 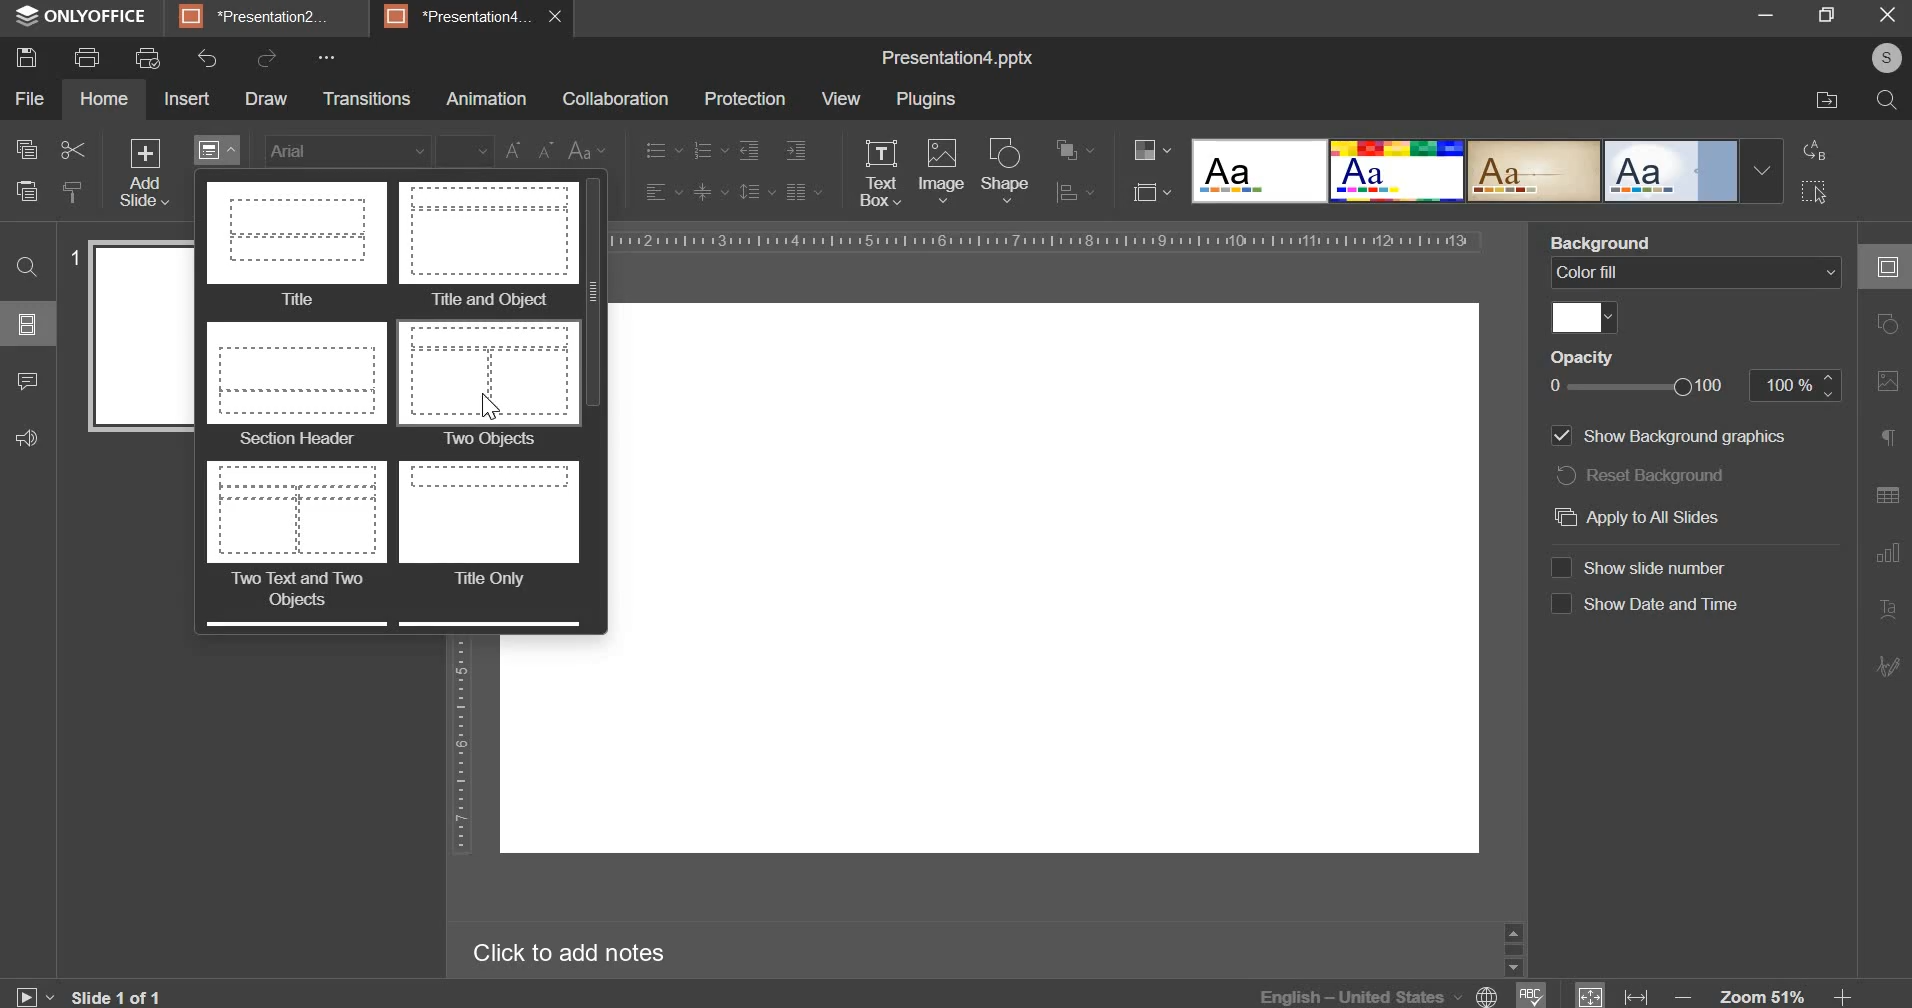 What do you see at coordinates (28, 437) in the screenshot?
I see `feedback` at bounding box center [28, 437].